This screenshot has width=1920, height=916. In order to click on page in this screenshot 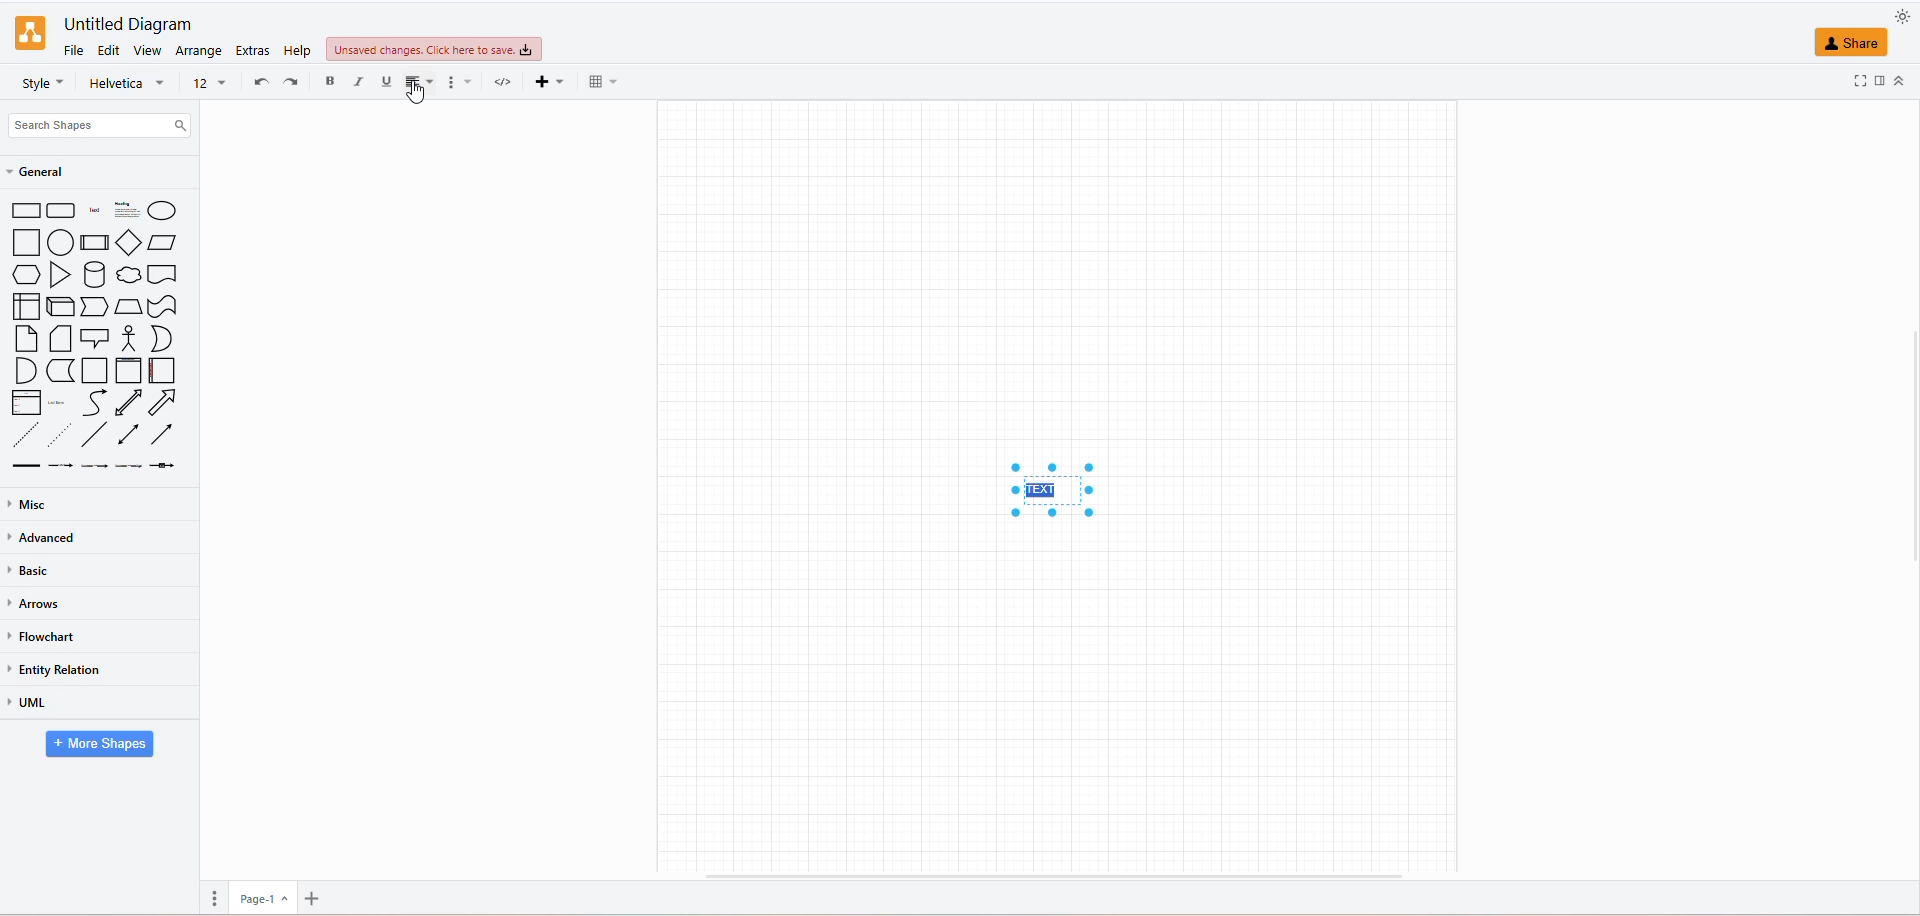, I will do `click(217, 898)`.